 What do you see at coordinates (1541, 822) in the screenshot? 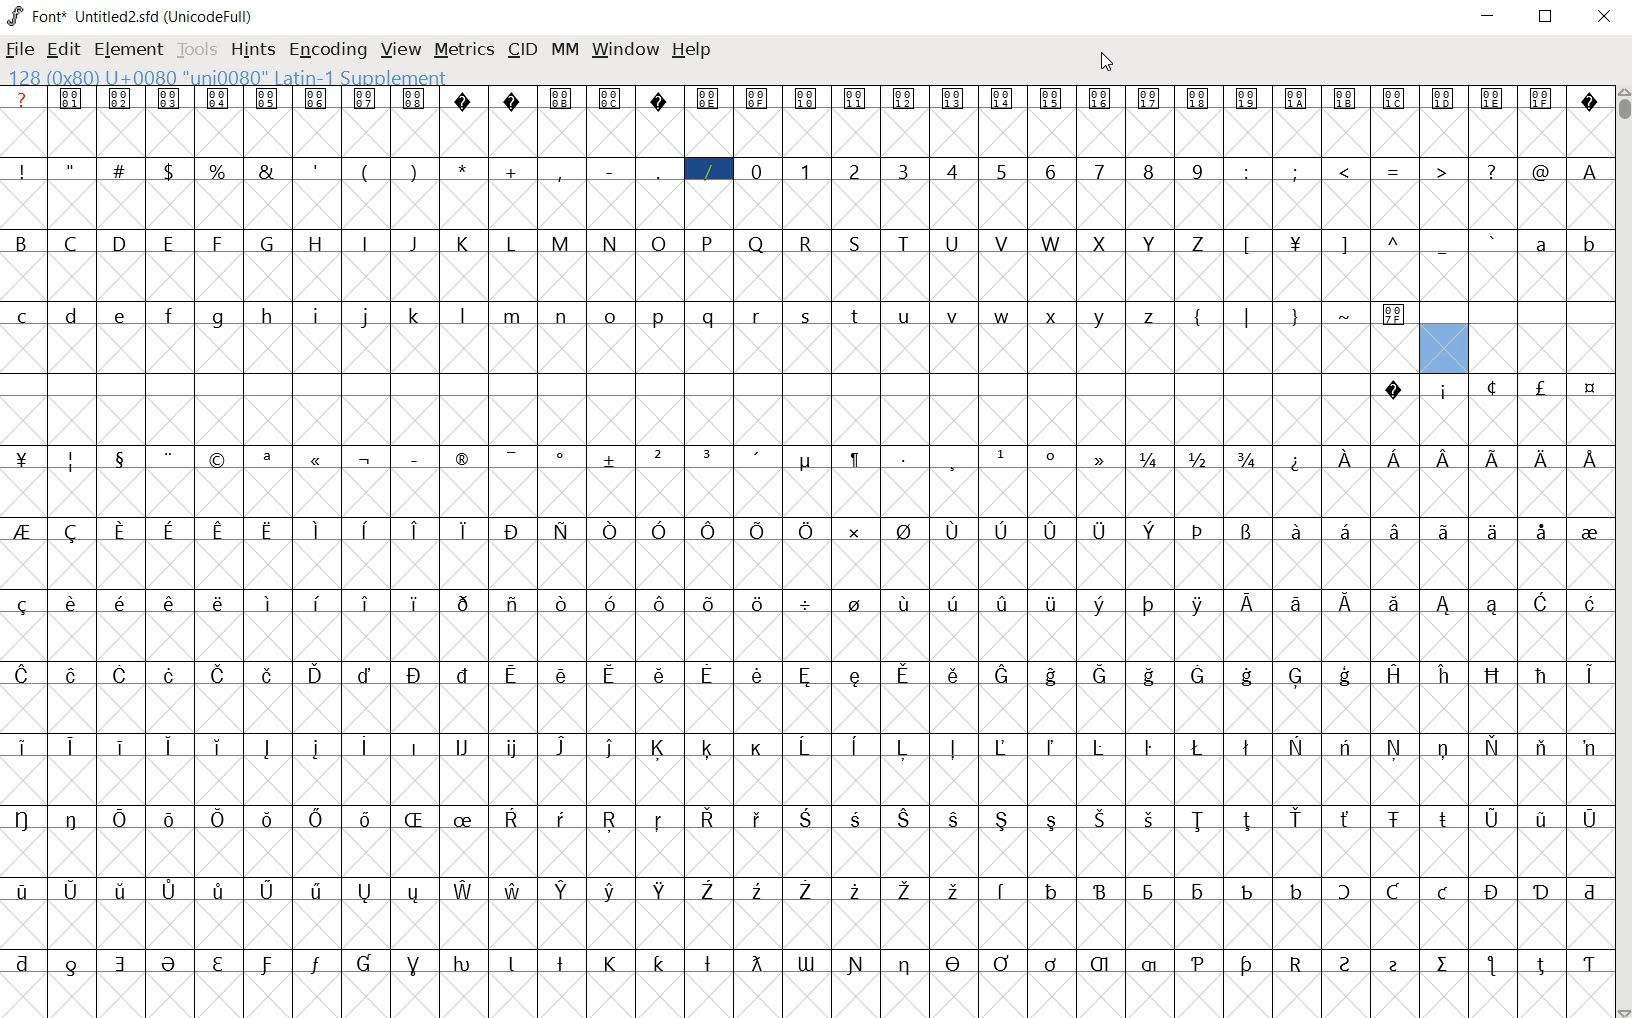
I see `glyph` at bounding box center [1541, 822].